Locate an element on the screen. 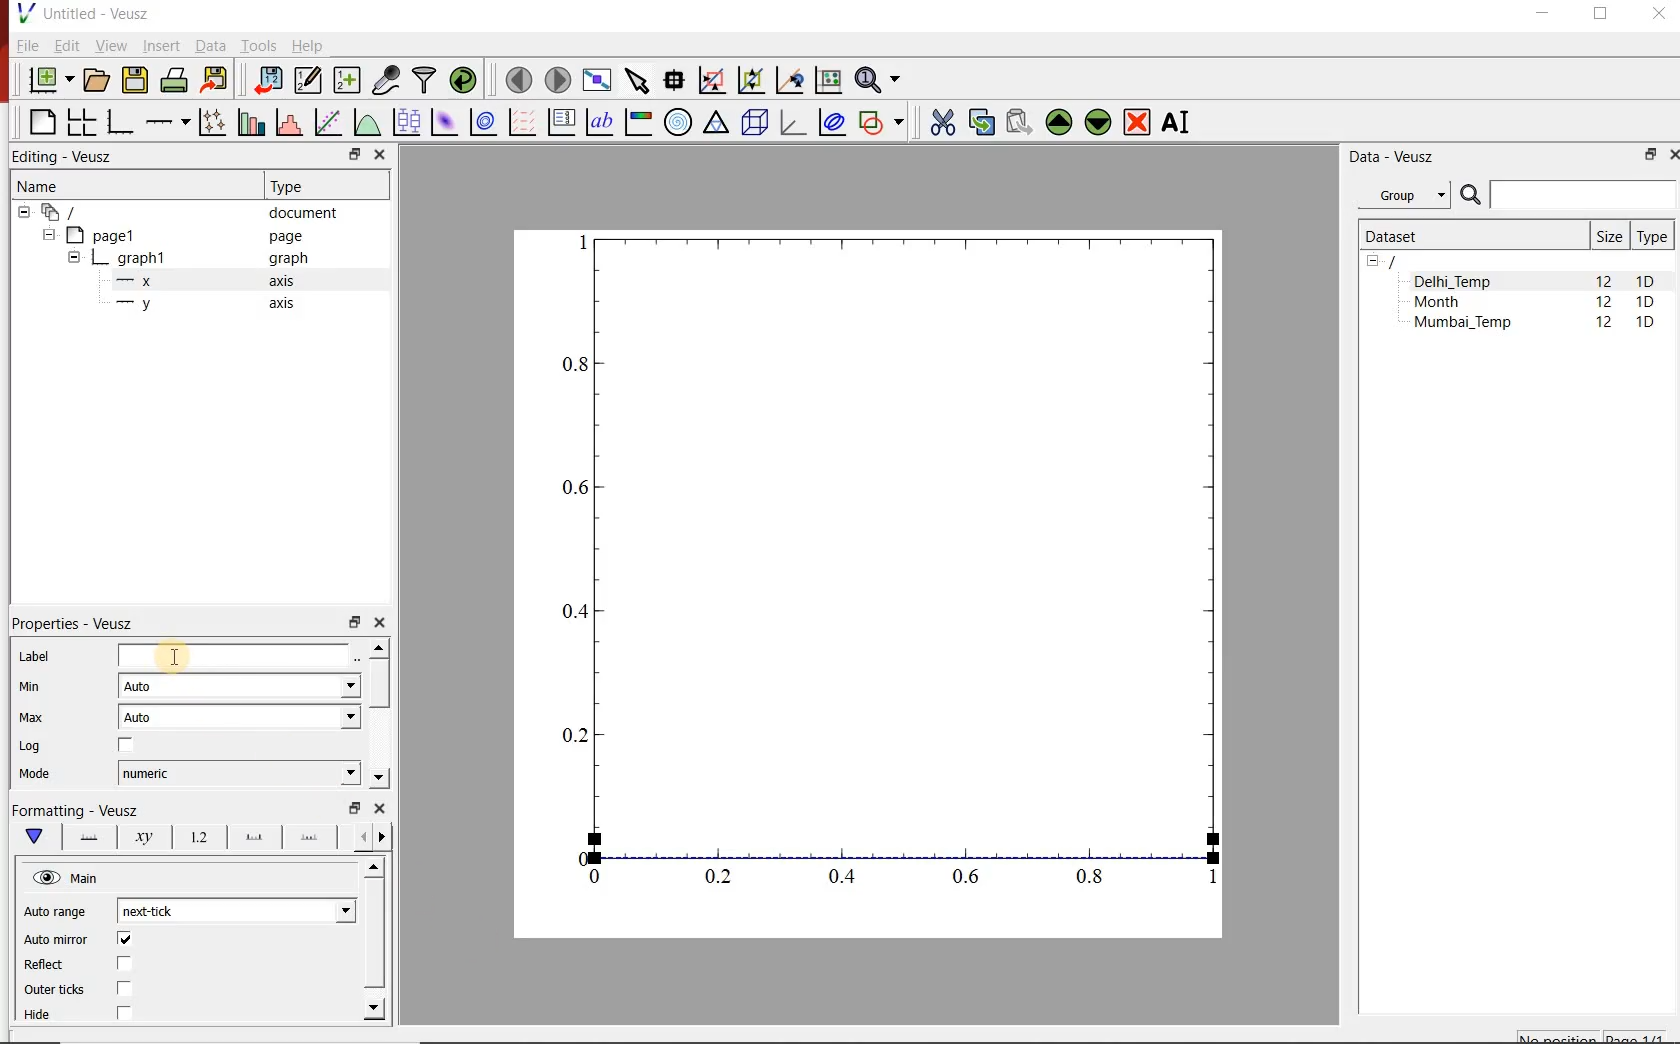  polar graph is located at coordinates (679, 124).